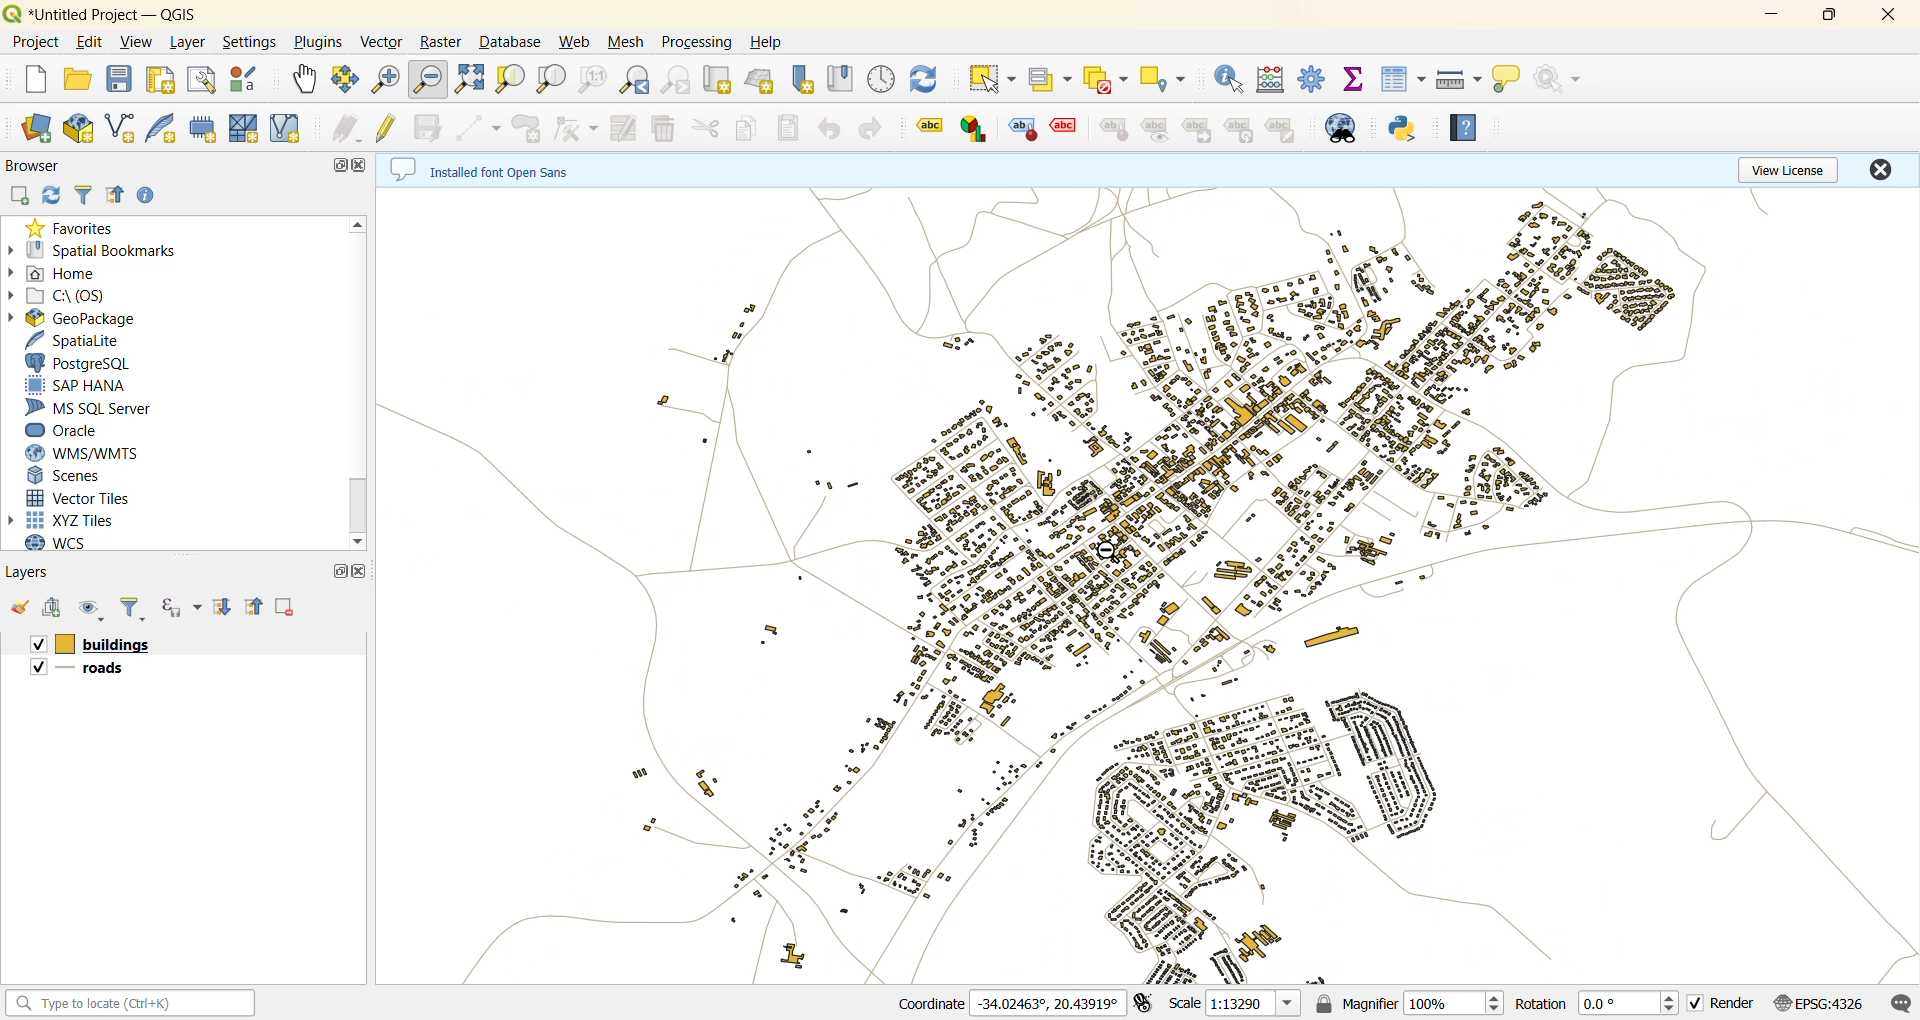 This screenshot has width=1920, height=1020. What do you see at coordinates (84, 496) in the screenshot?
I see `vector tiles` at bounding box center [84, 496].